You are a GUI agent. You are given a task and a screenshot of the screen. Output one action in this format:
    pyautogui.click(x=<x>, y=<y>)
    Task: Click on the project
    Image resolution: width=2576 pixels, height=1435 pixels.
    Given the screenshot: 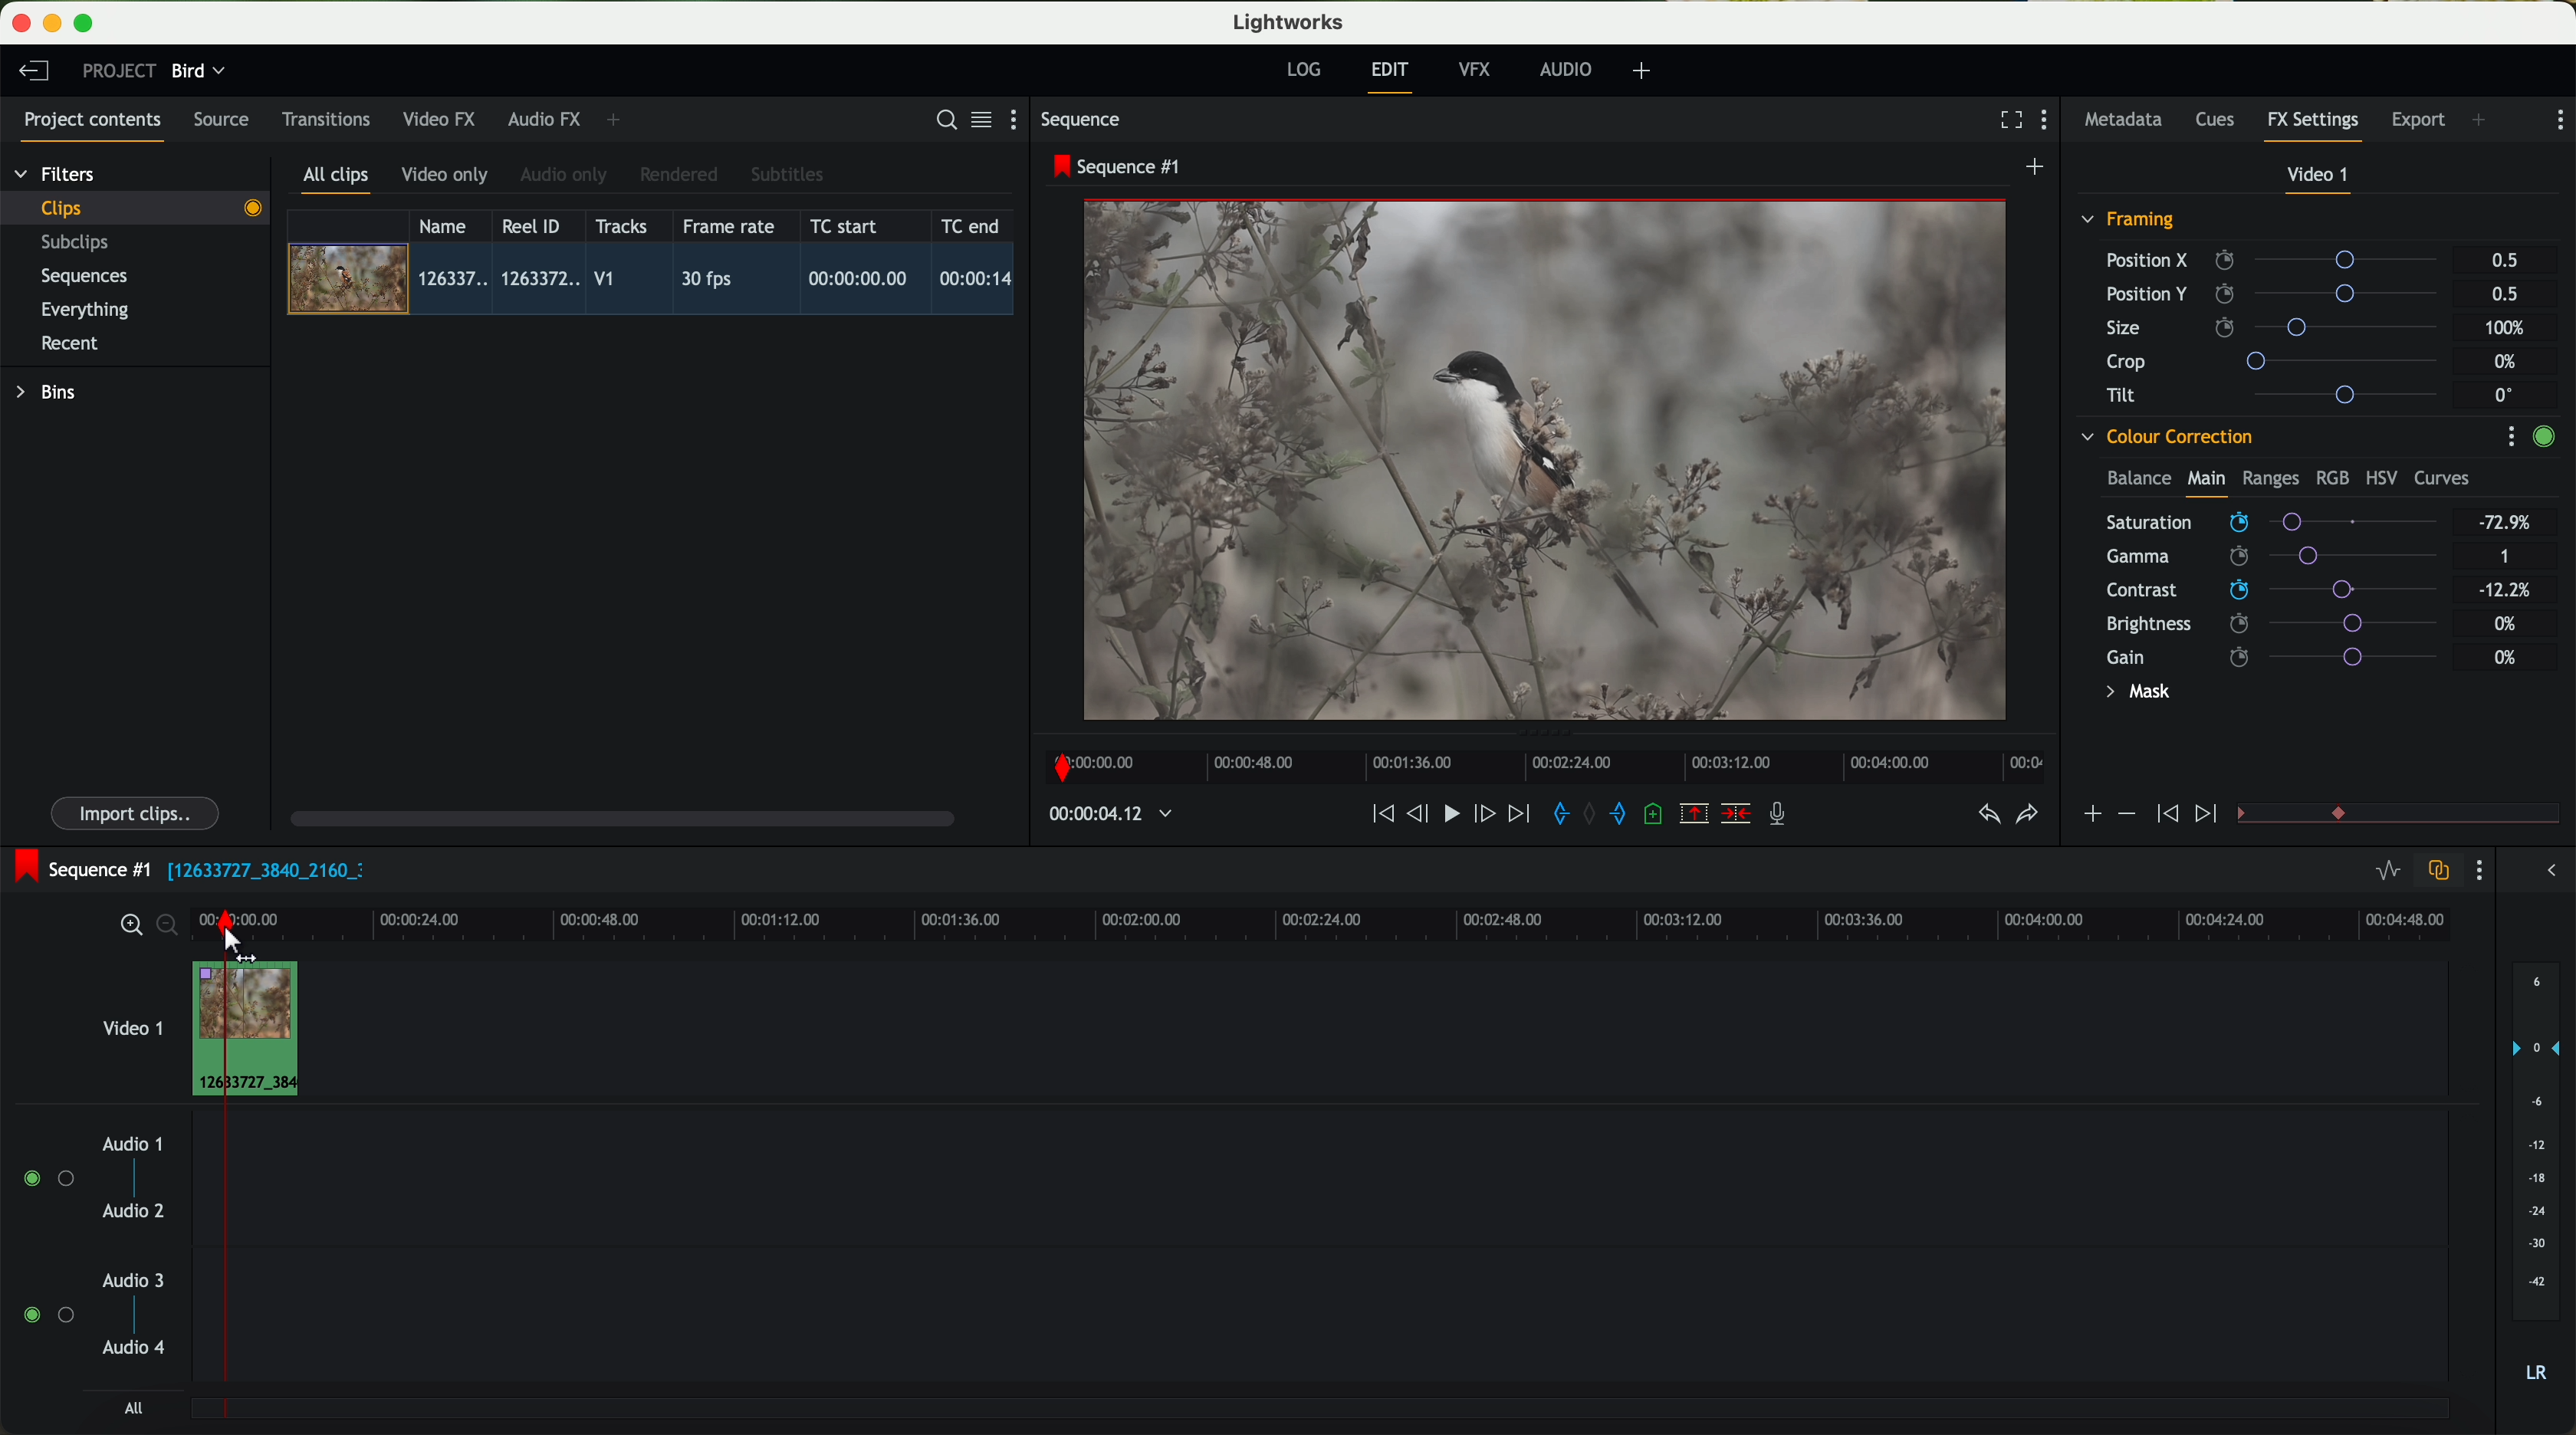 What is the action you would take?
    pyautogui.click(x=119, y=70)
    